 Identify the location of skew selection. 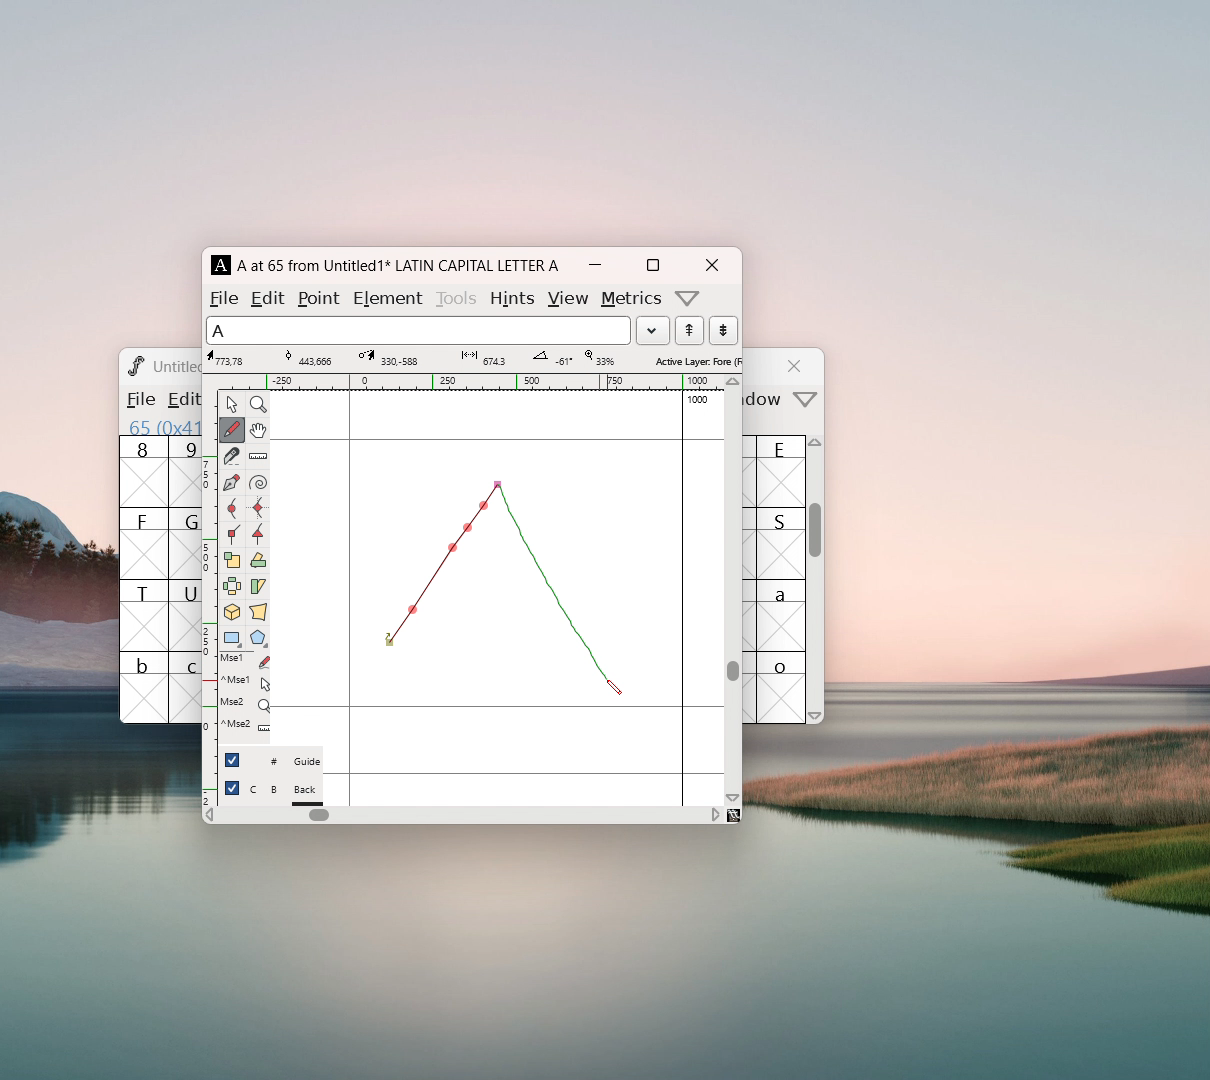
(257, 588).